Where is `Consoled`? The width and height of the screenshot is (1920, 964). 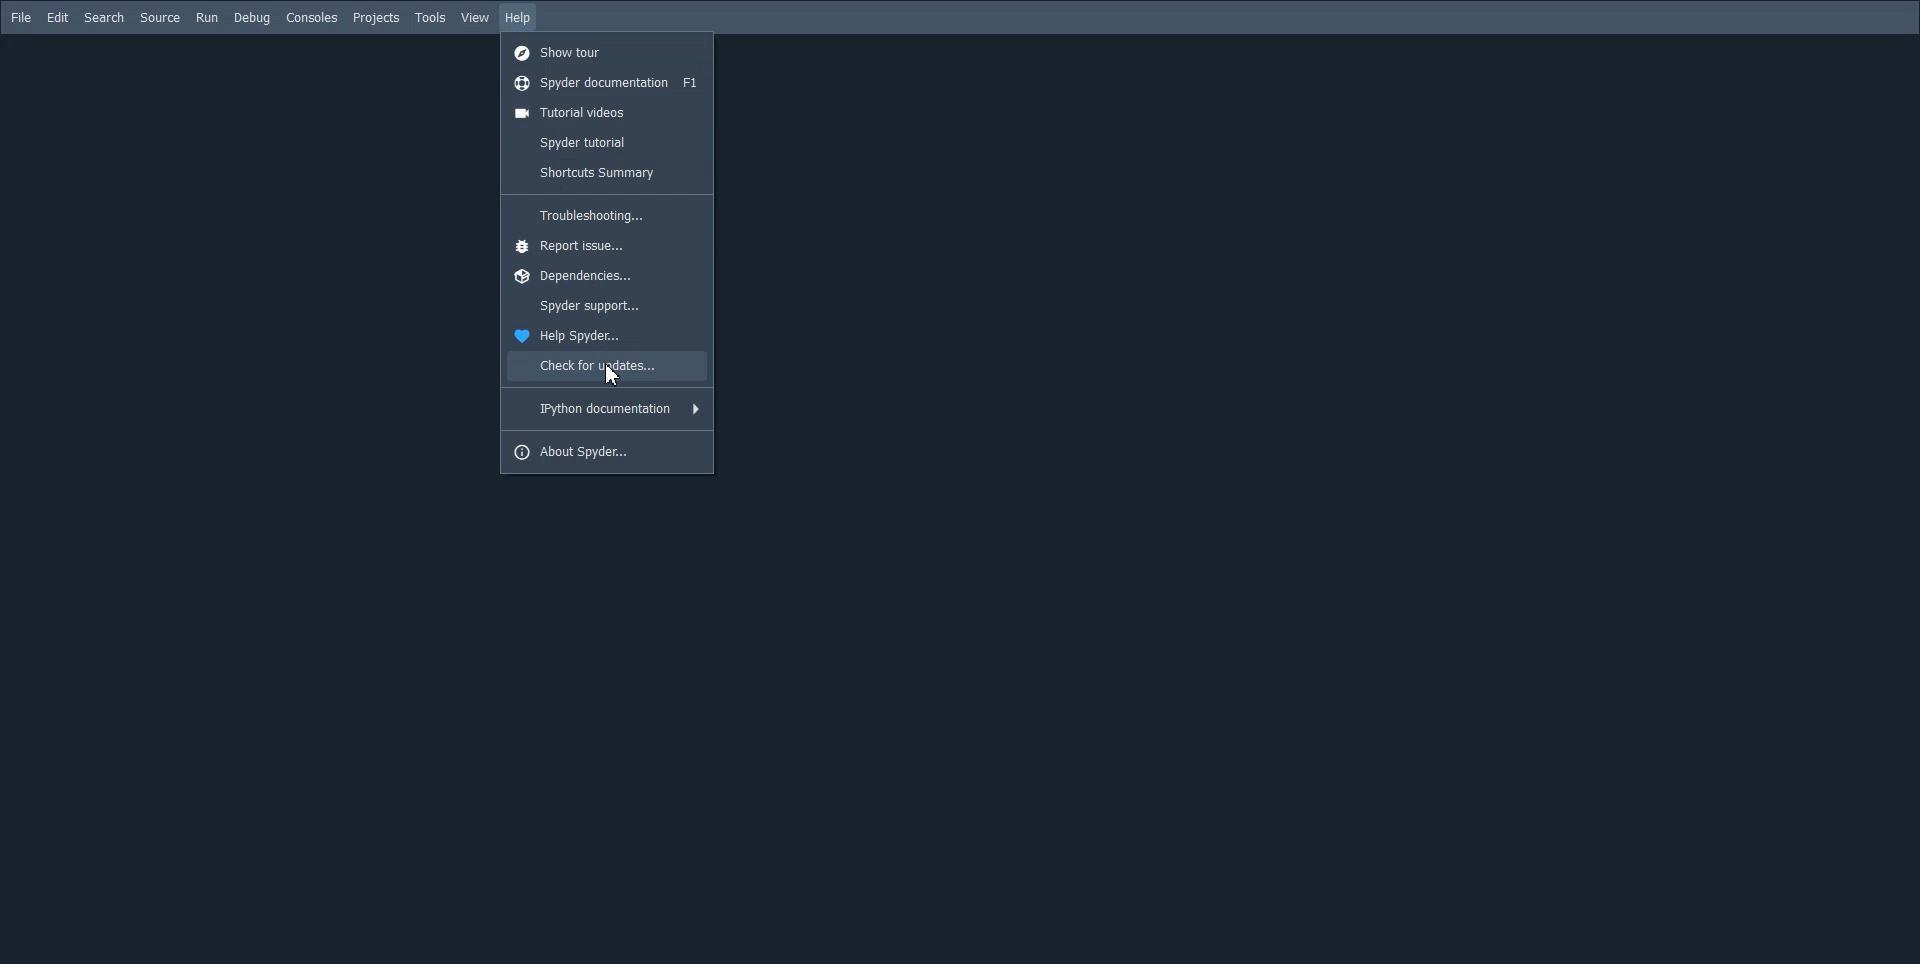 Consoled is located at coordinates (313, 17).